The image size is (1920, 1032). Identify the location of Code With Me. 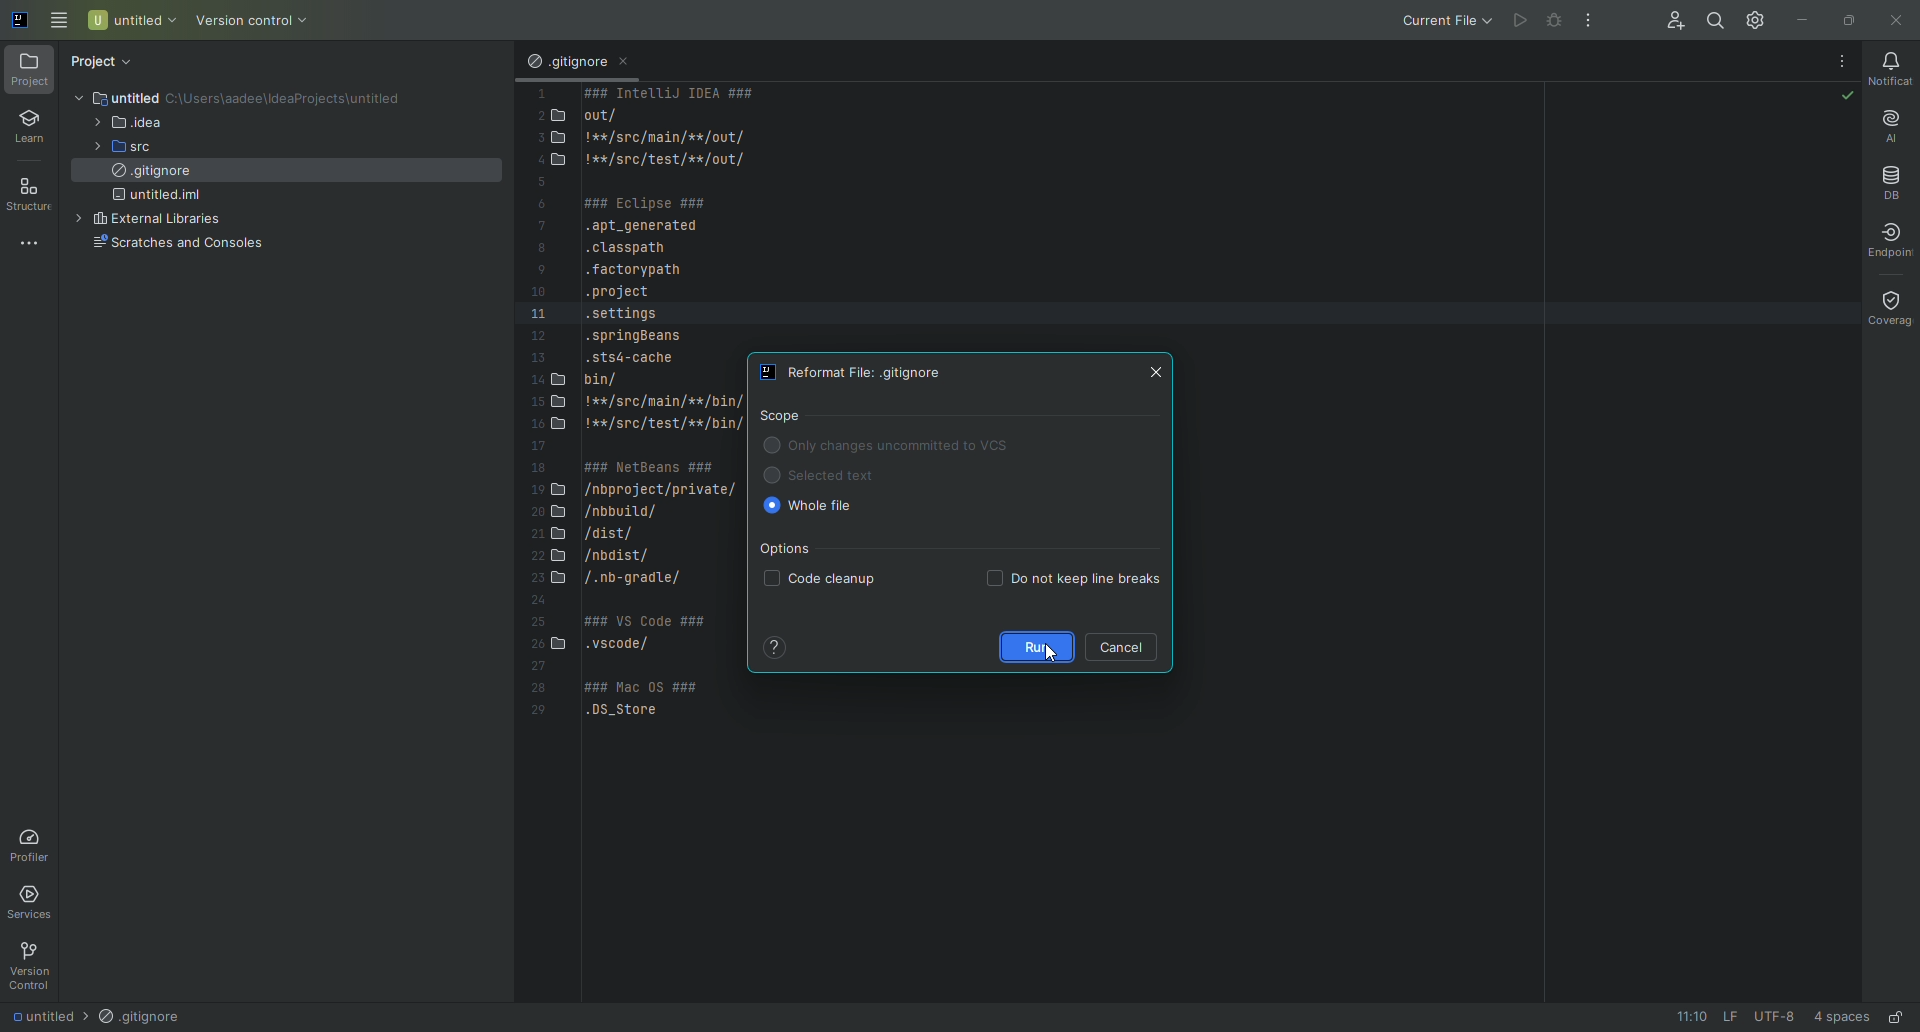
(1662, 19).